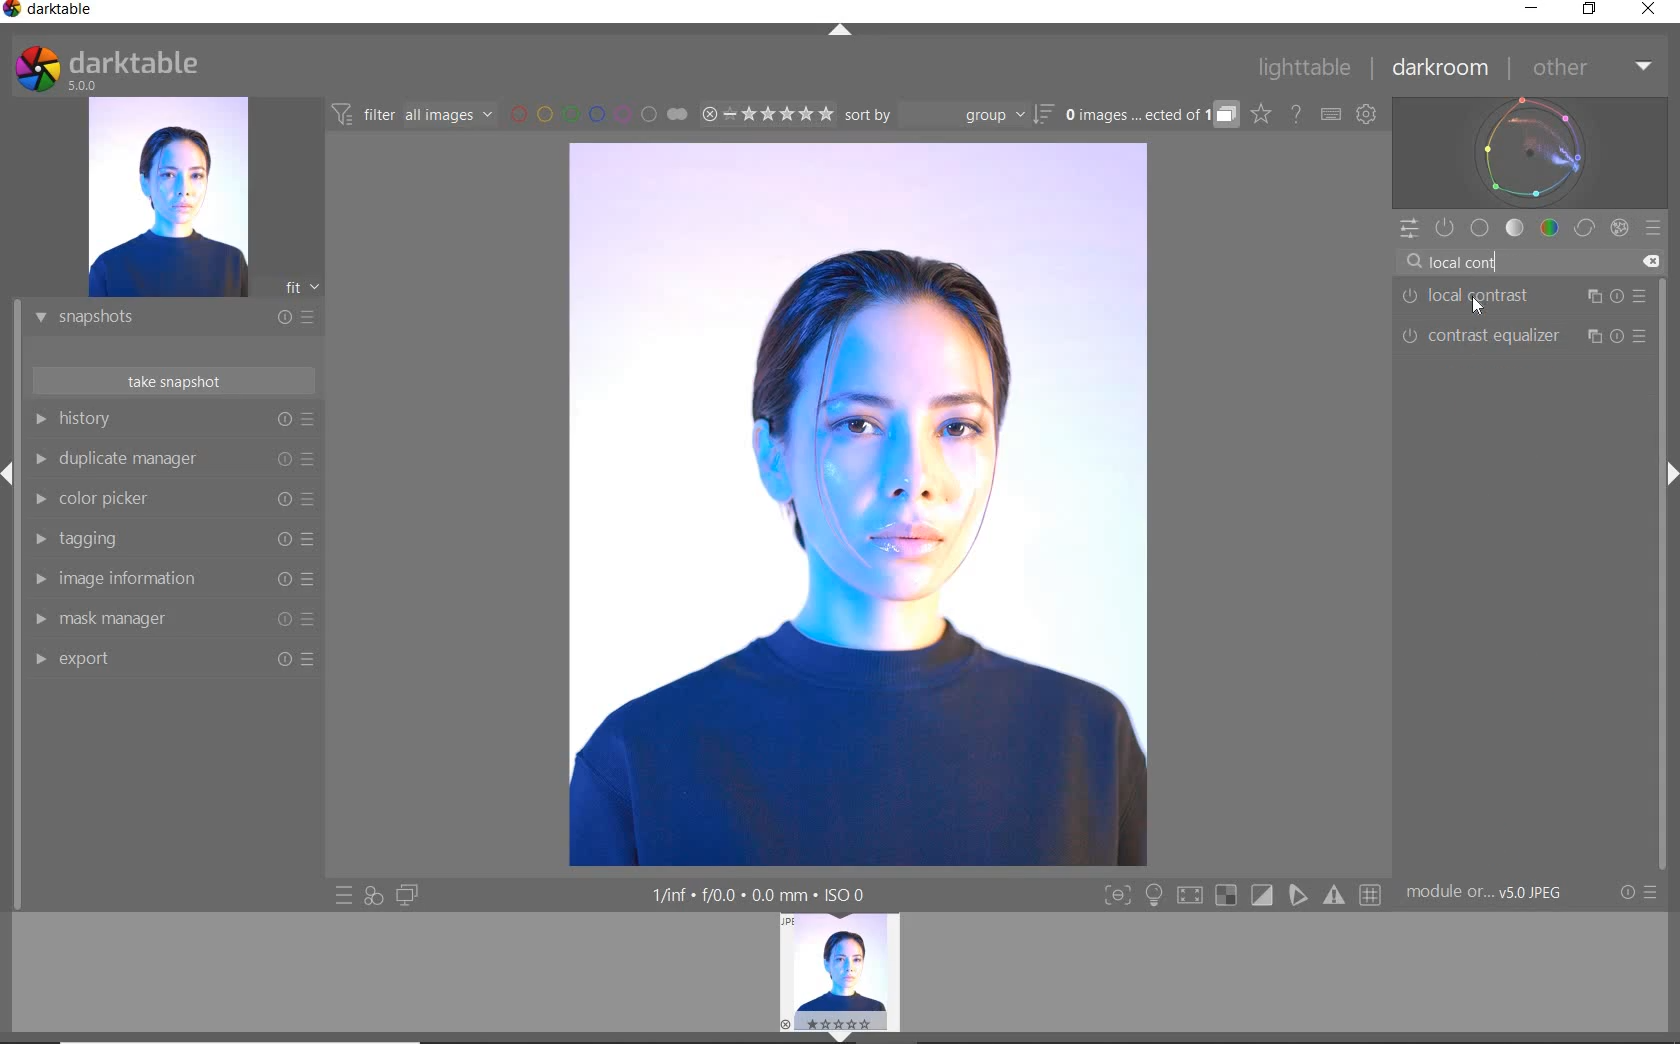 Image resolution: width=1680 pixels, height=1044 pixels. Describe the element at coordinates (1475, 260) in the screenshot. I see `INPUT VALUE` at that location.